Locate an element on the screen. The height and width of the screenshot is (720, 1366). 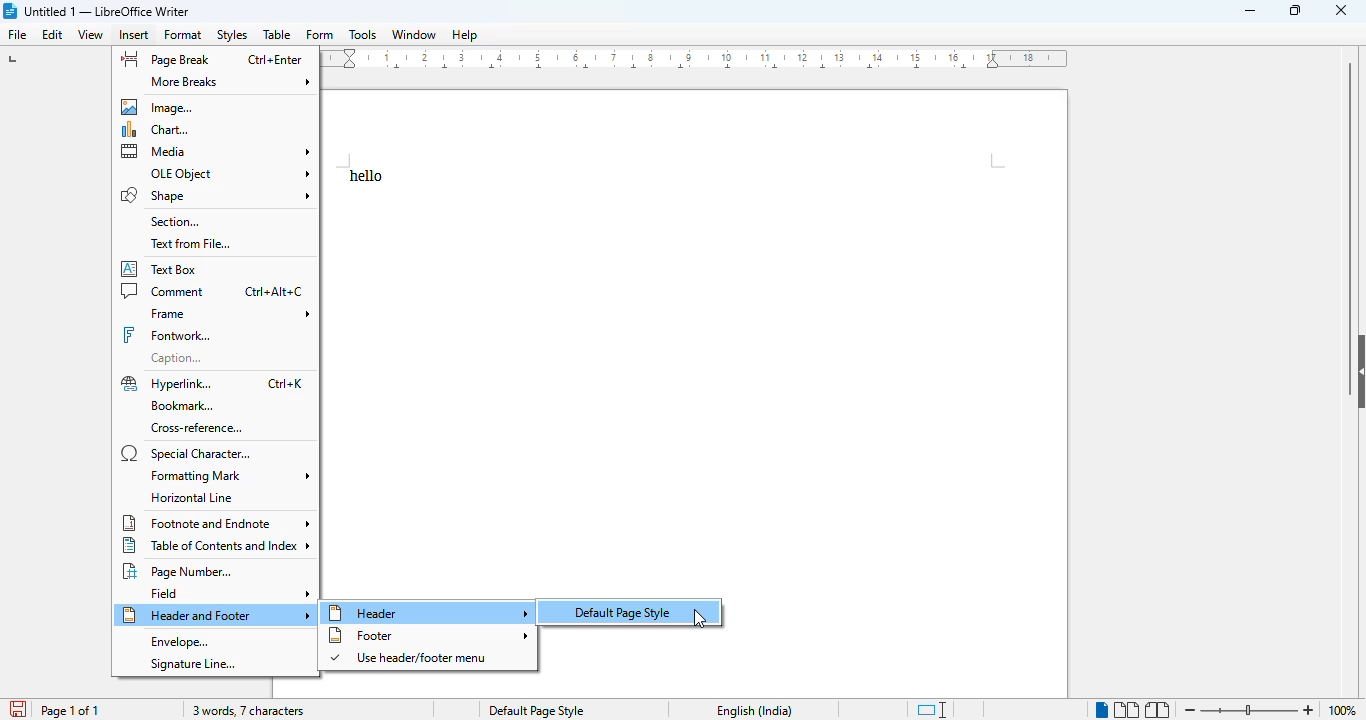
default page style is located at coordinates (634, 612).